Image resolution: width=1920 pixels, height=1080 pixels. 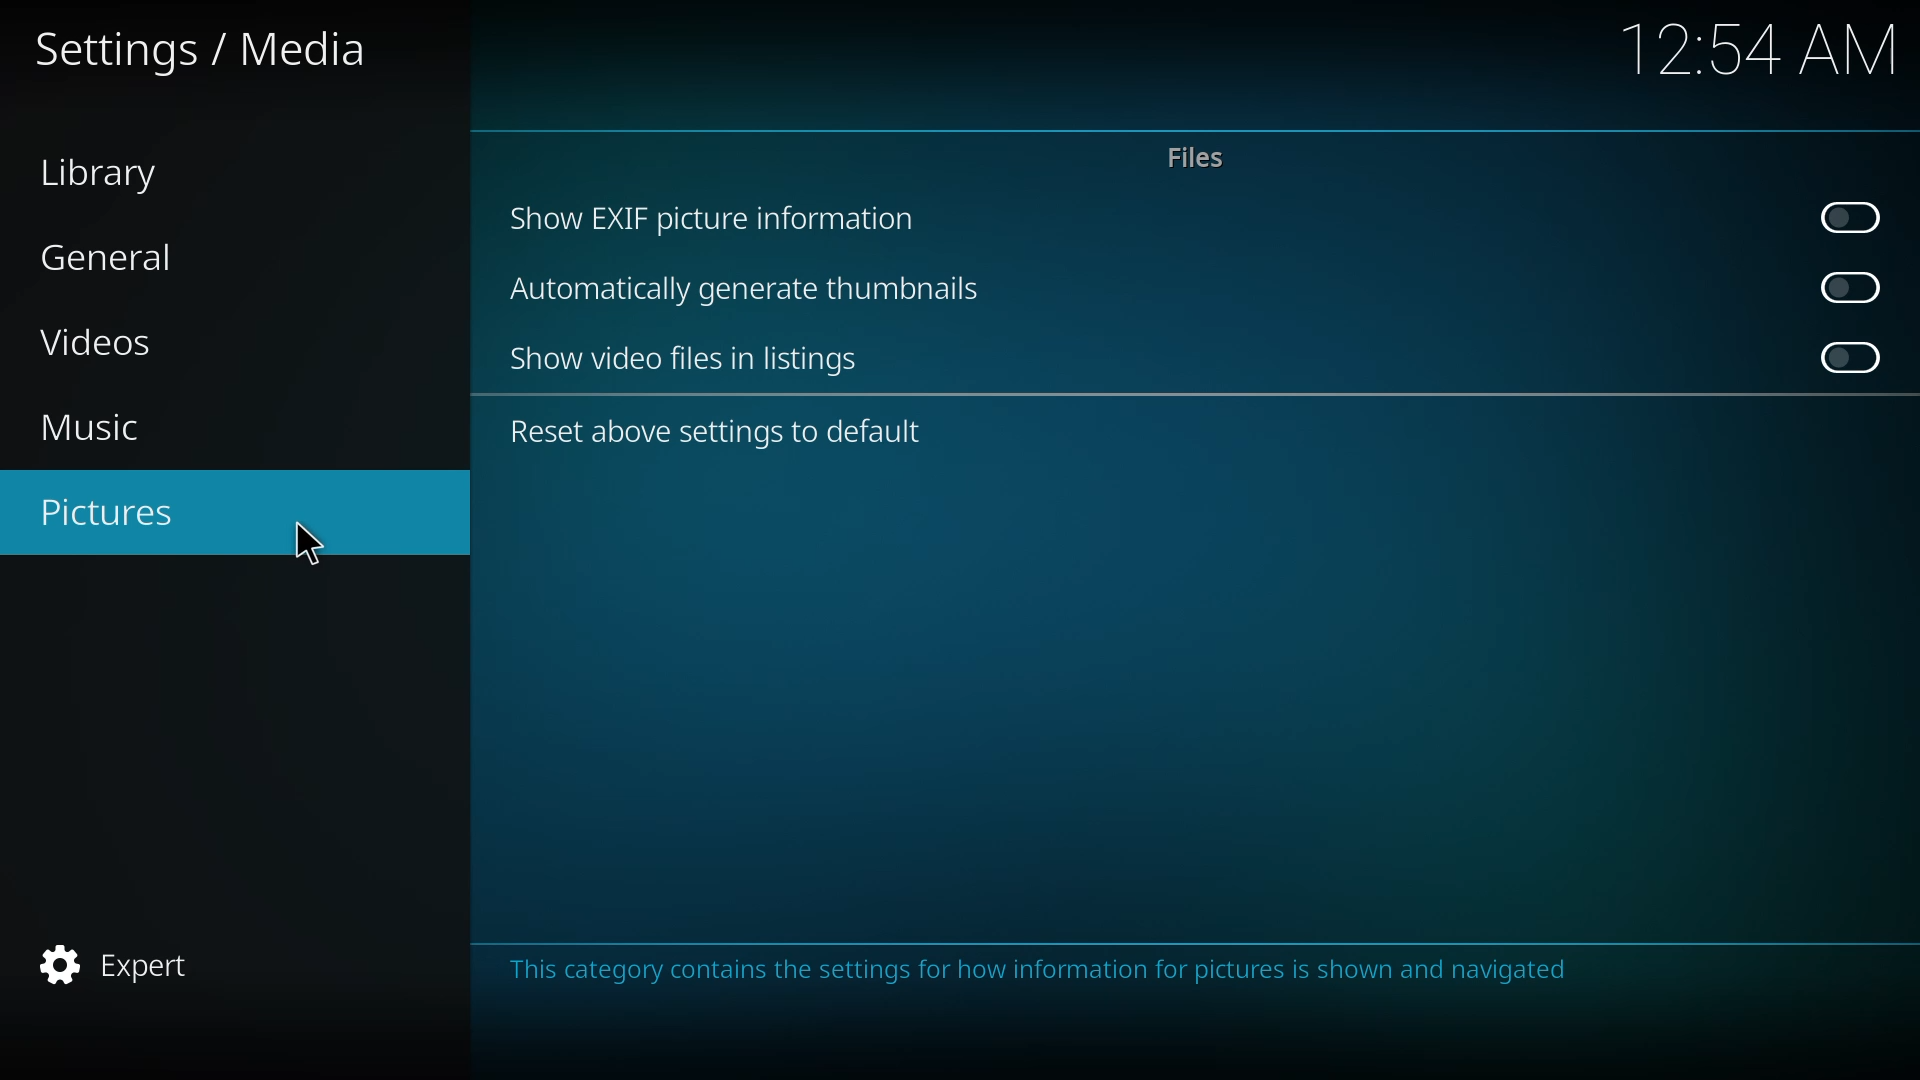 What do you see at coordinates (1850, 215) in the screenshot?
I see `click to enable` at bounding box center [1850, 215].